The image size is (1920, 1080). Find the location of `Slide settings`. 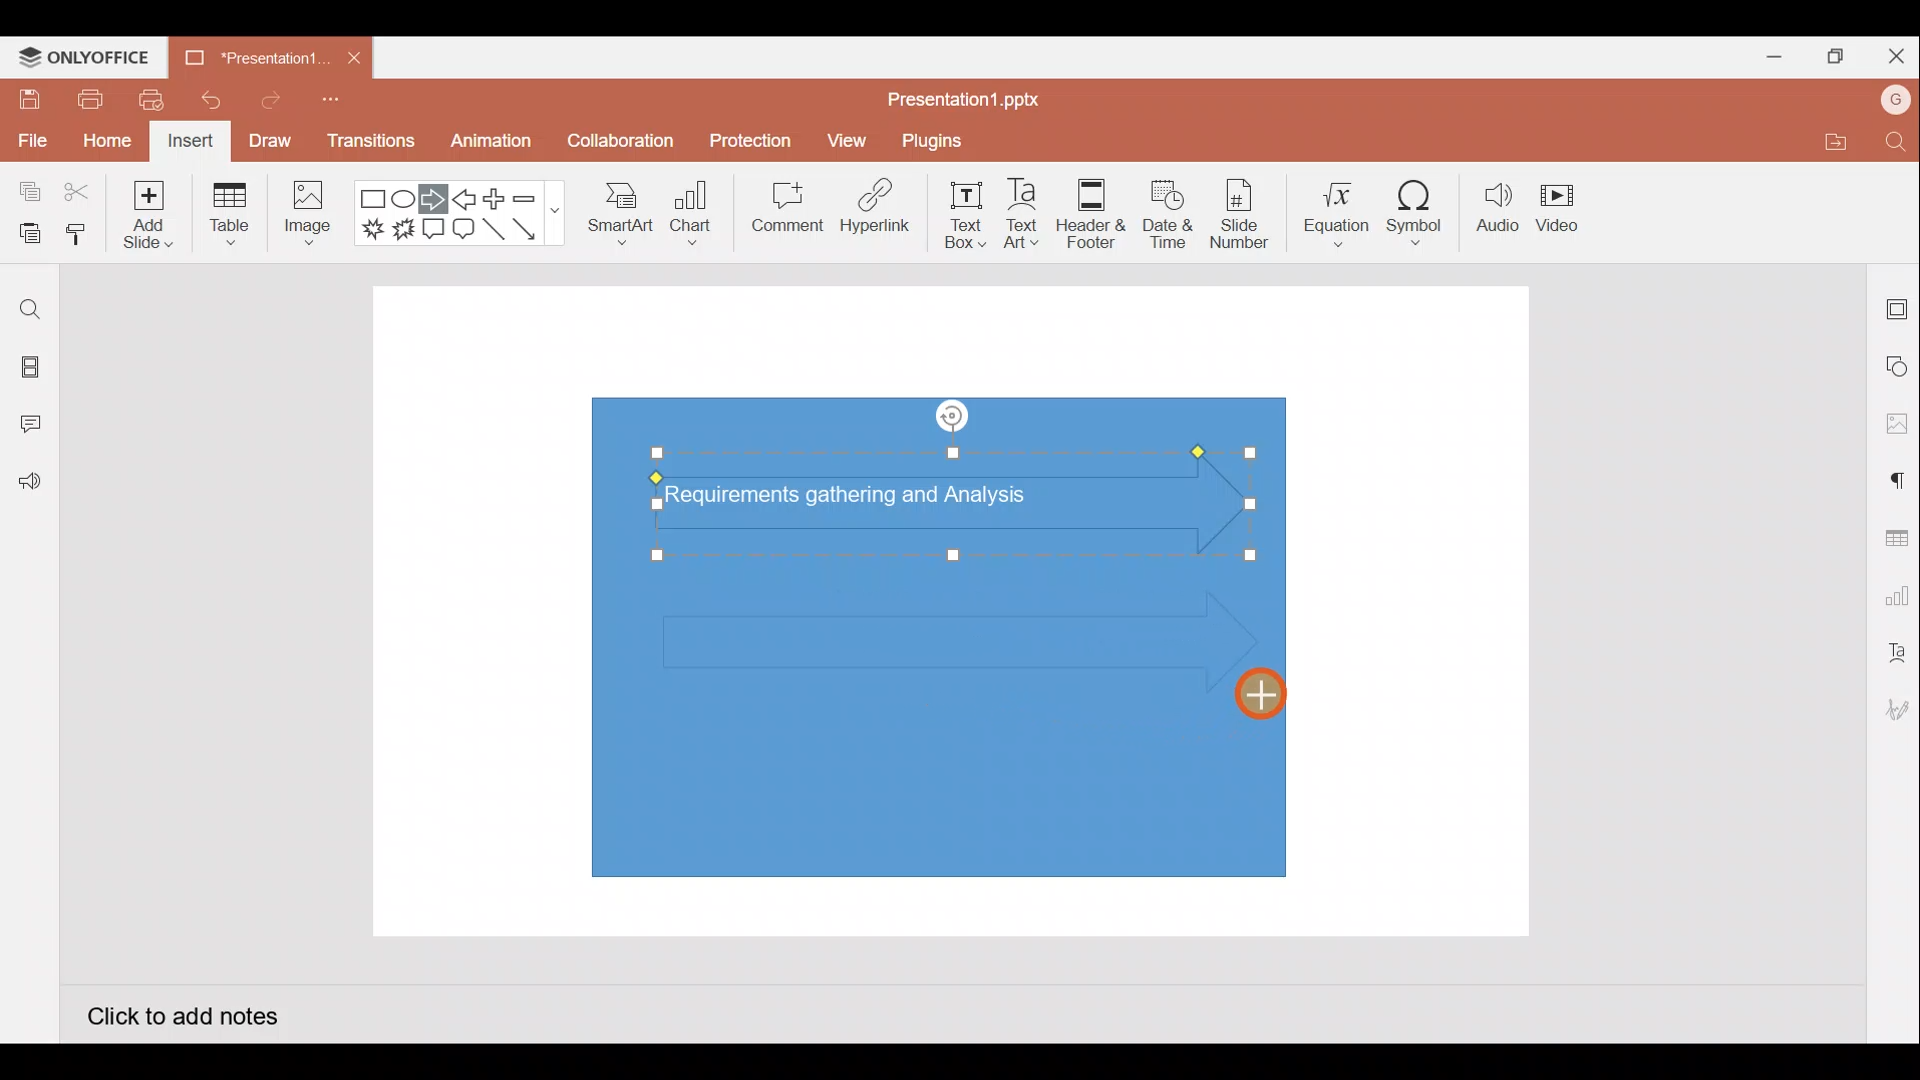

Slide settings is located at coordinates (1898, 305).